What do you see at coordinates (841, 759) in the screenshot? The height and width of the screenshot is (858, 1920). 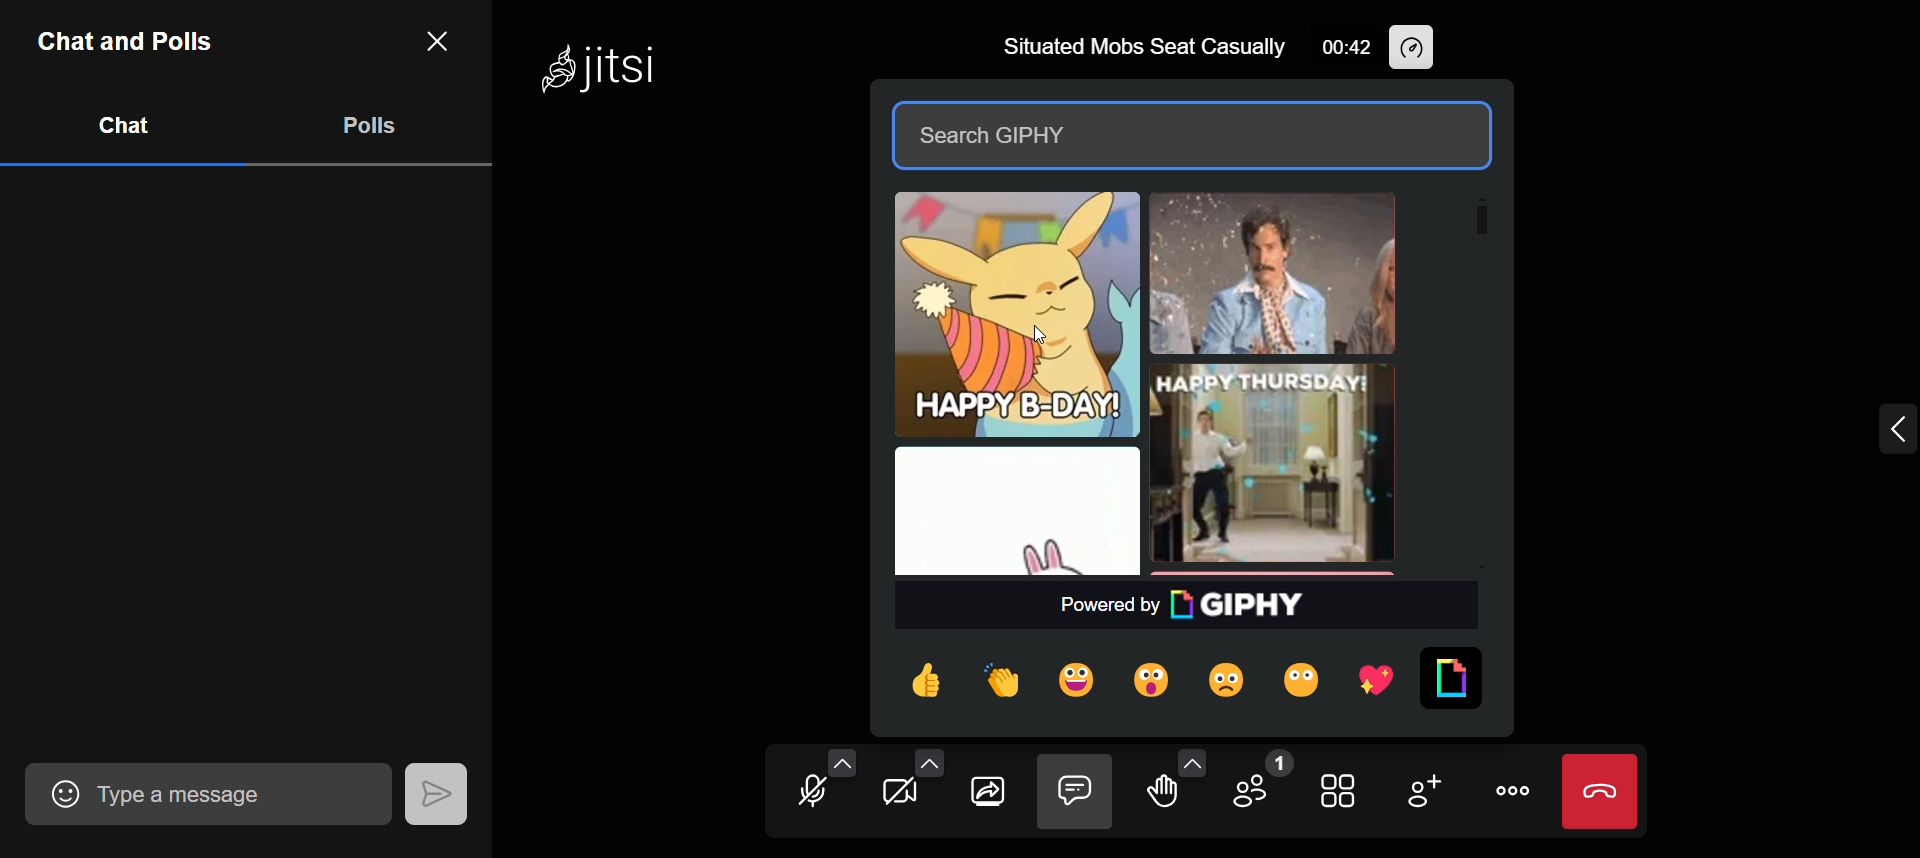 I see `audio setting` at bounding box center [841, 759].